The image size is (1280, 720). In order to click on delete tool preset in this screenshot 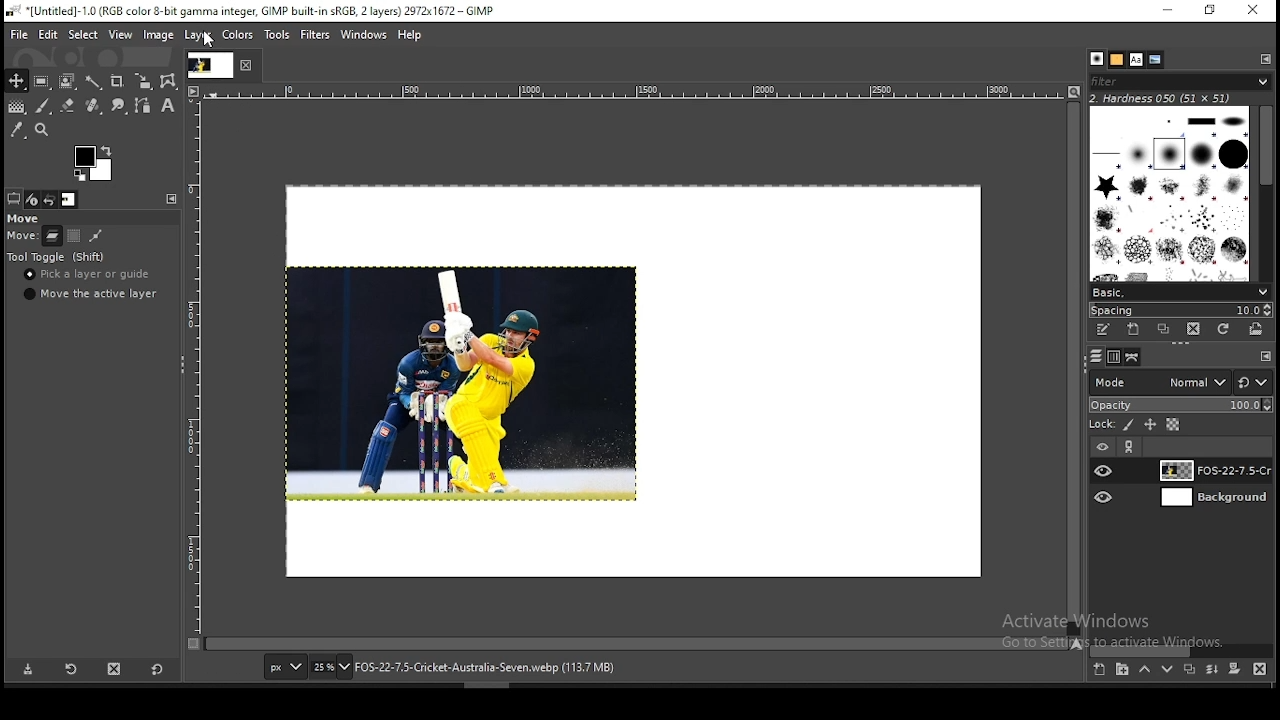, I will do `click(116, 668)`.